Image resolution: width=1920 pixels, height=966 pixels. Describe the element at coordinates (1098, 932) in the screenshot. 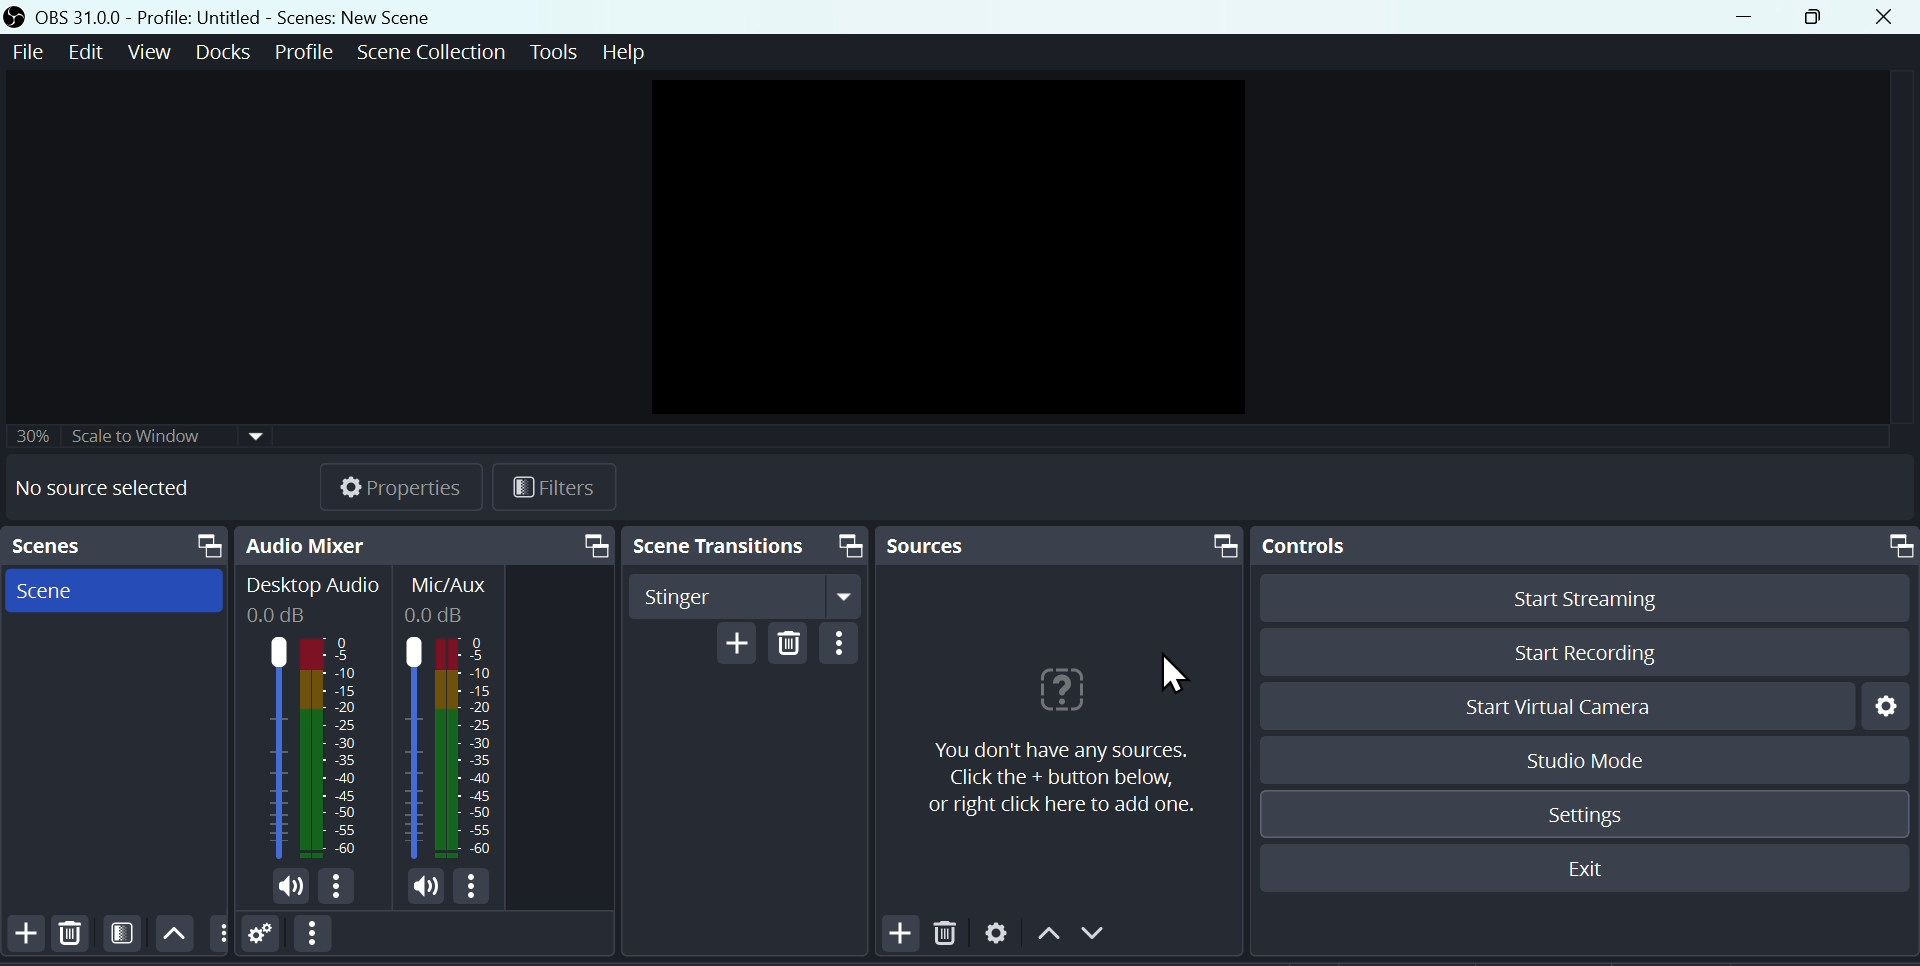

I see `Down` at that location.